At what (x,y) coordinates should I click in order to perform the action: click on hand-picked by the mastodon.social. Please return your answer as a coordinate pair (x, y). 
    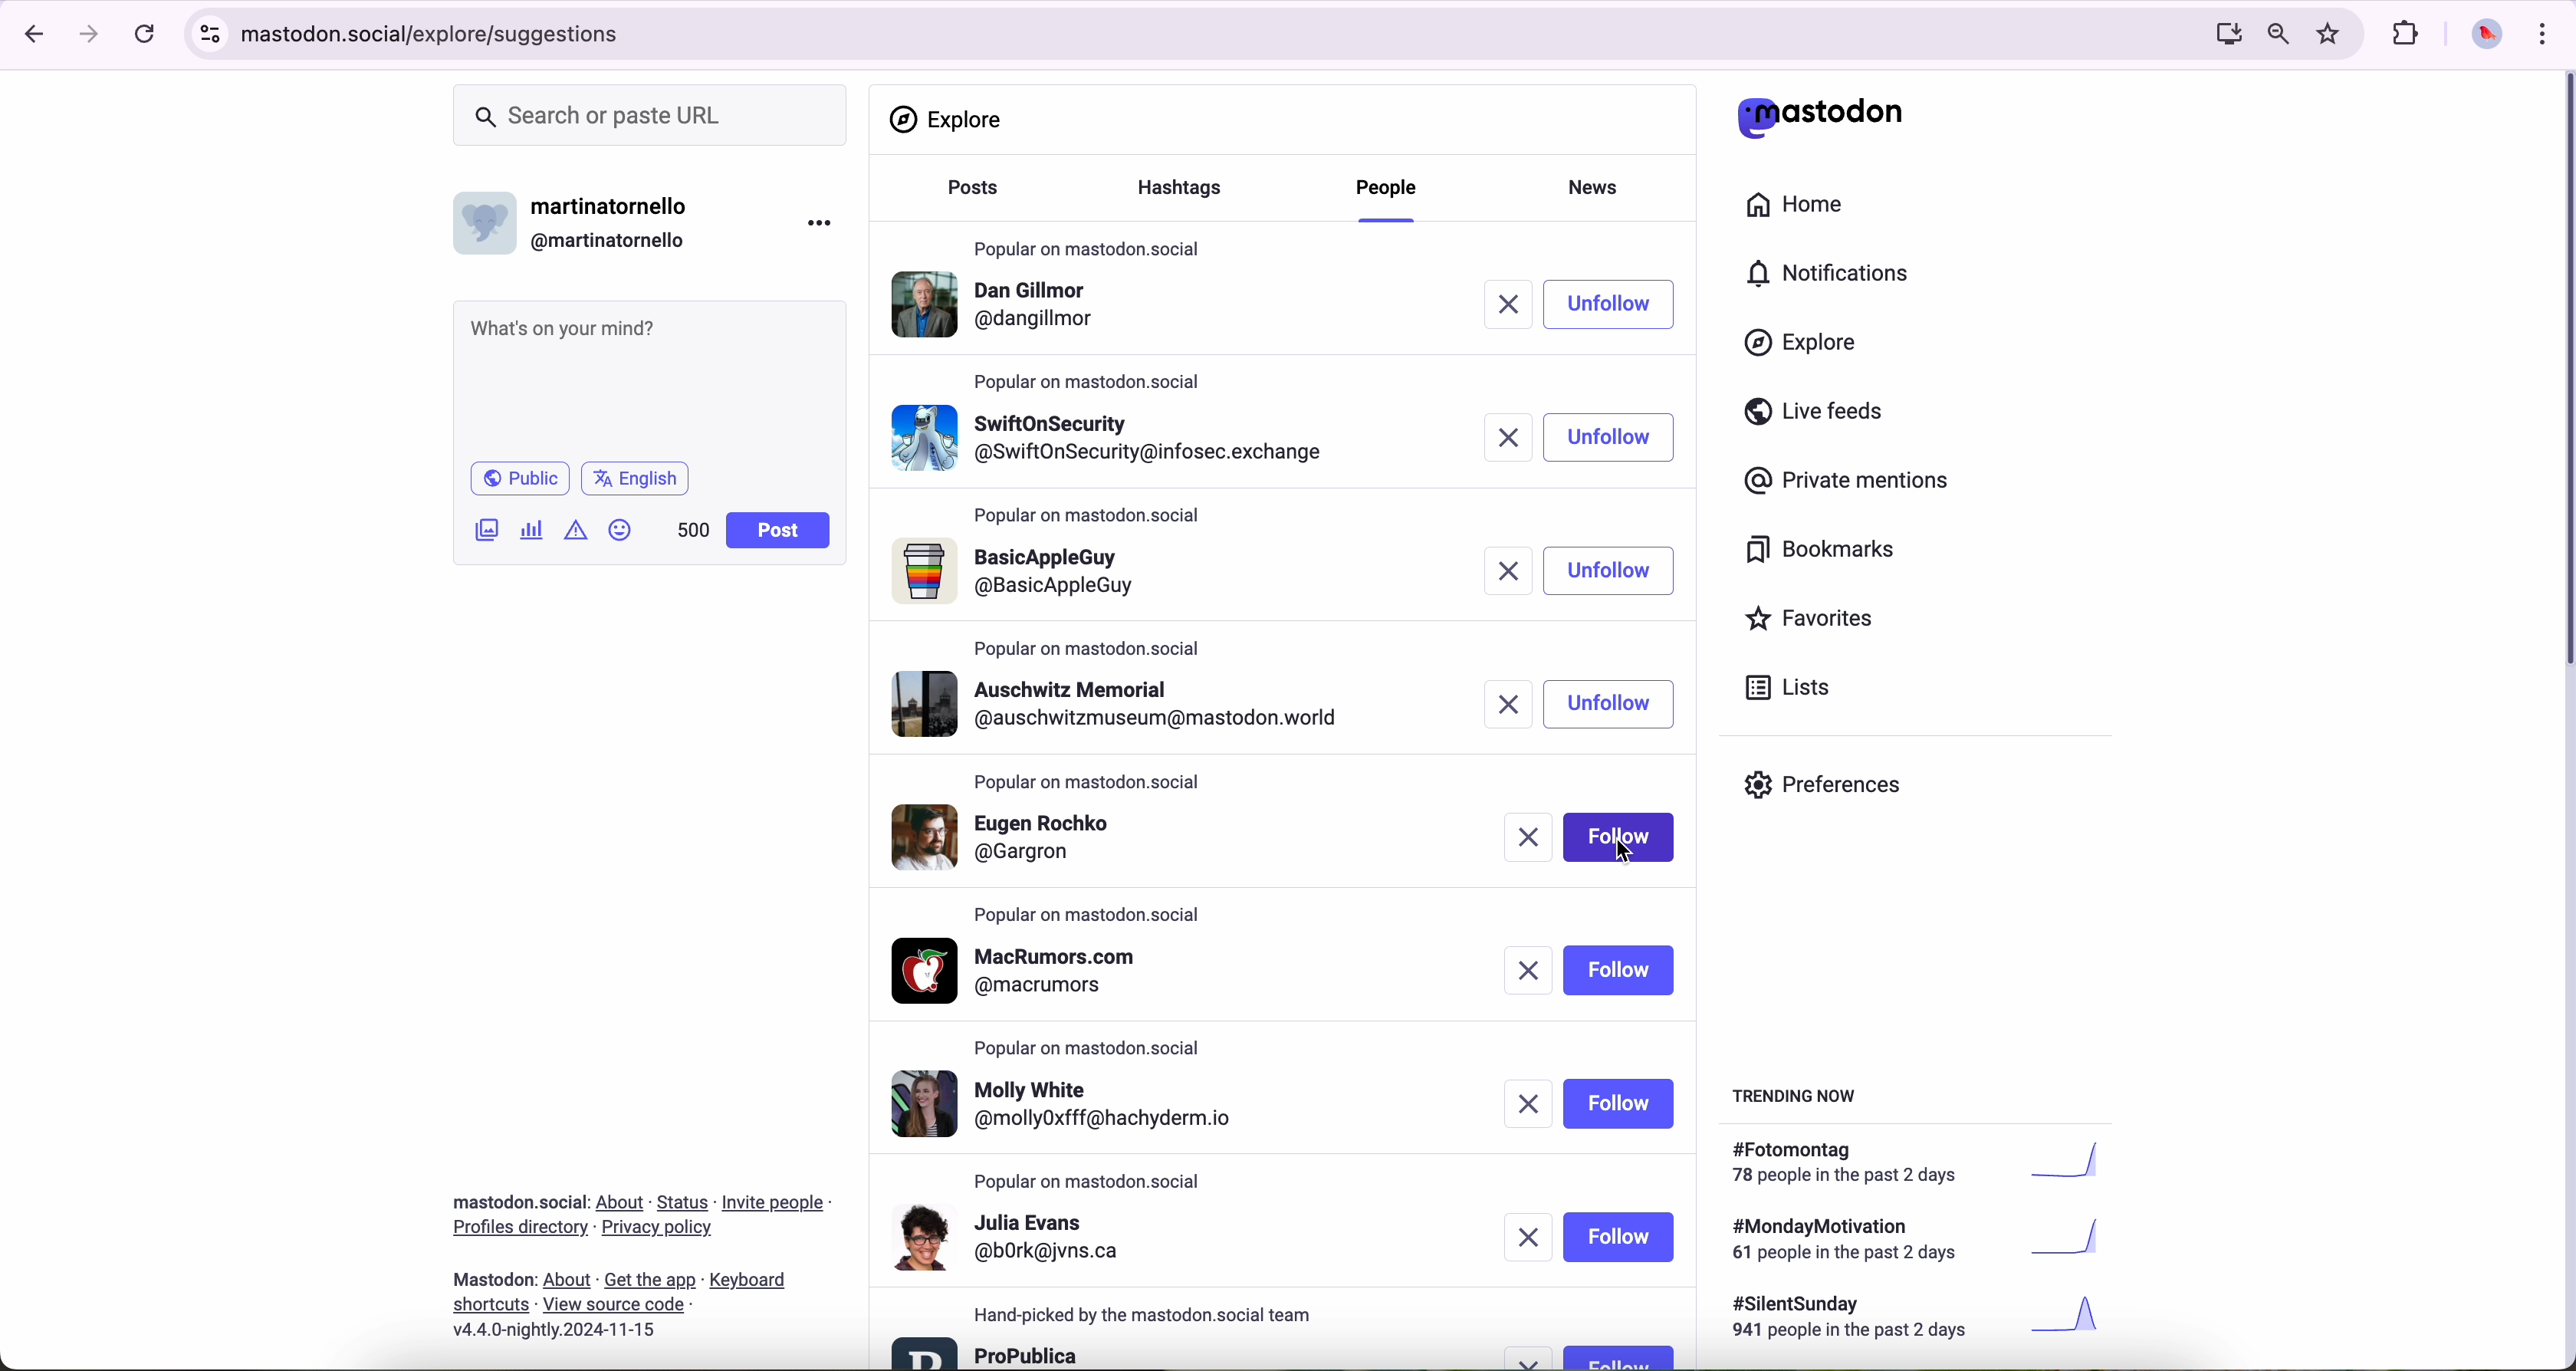
    Looking at the image, I should click on (1156, 1315).